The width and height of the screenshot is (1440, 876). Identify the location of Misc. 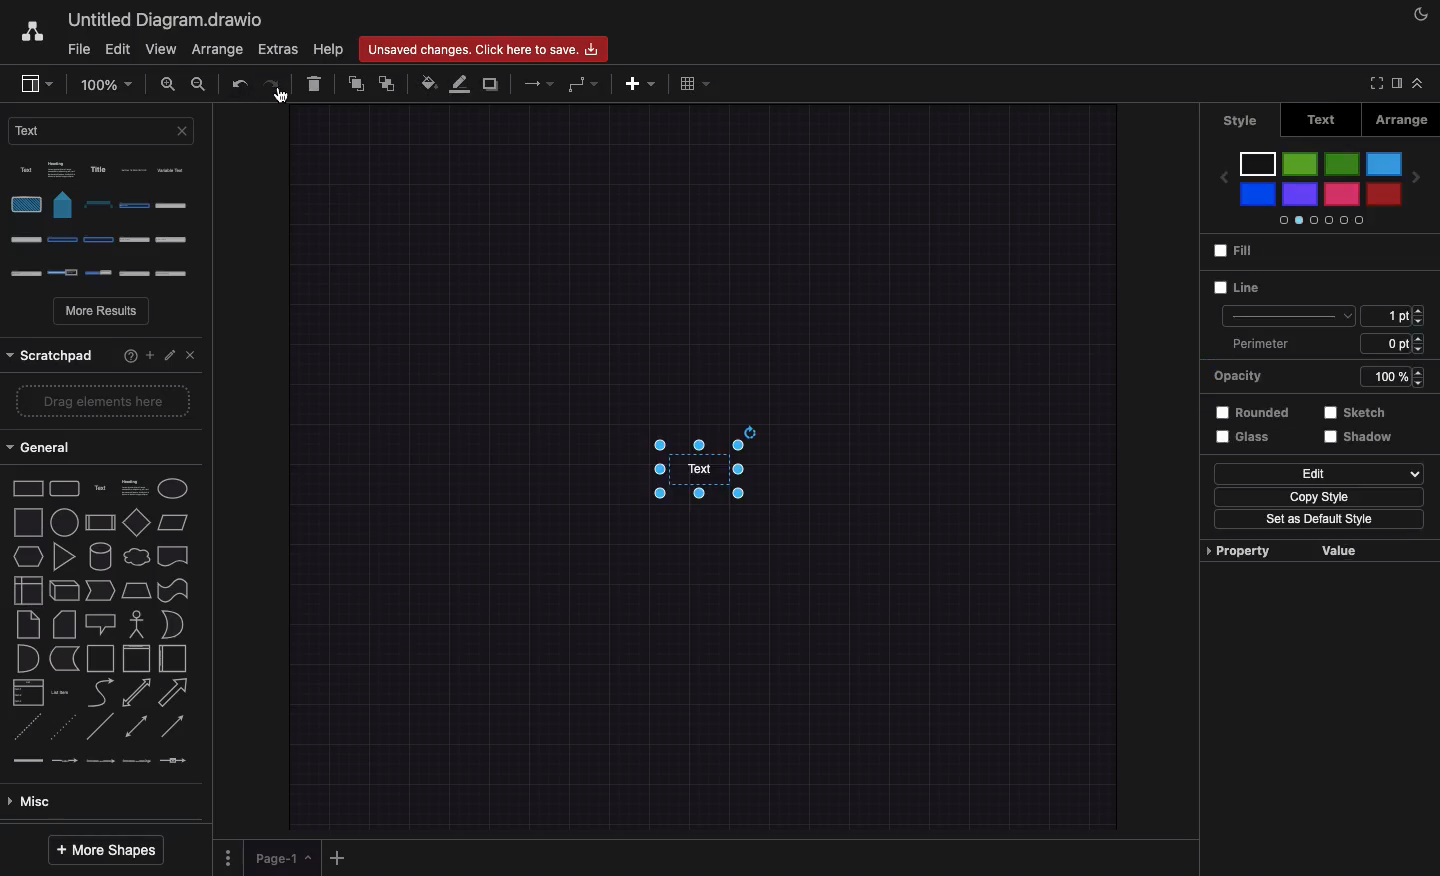
(33, 804).